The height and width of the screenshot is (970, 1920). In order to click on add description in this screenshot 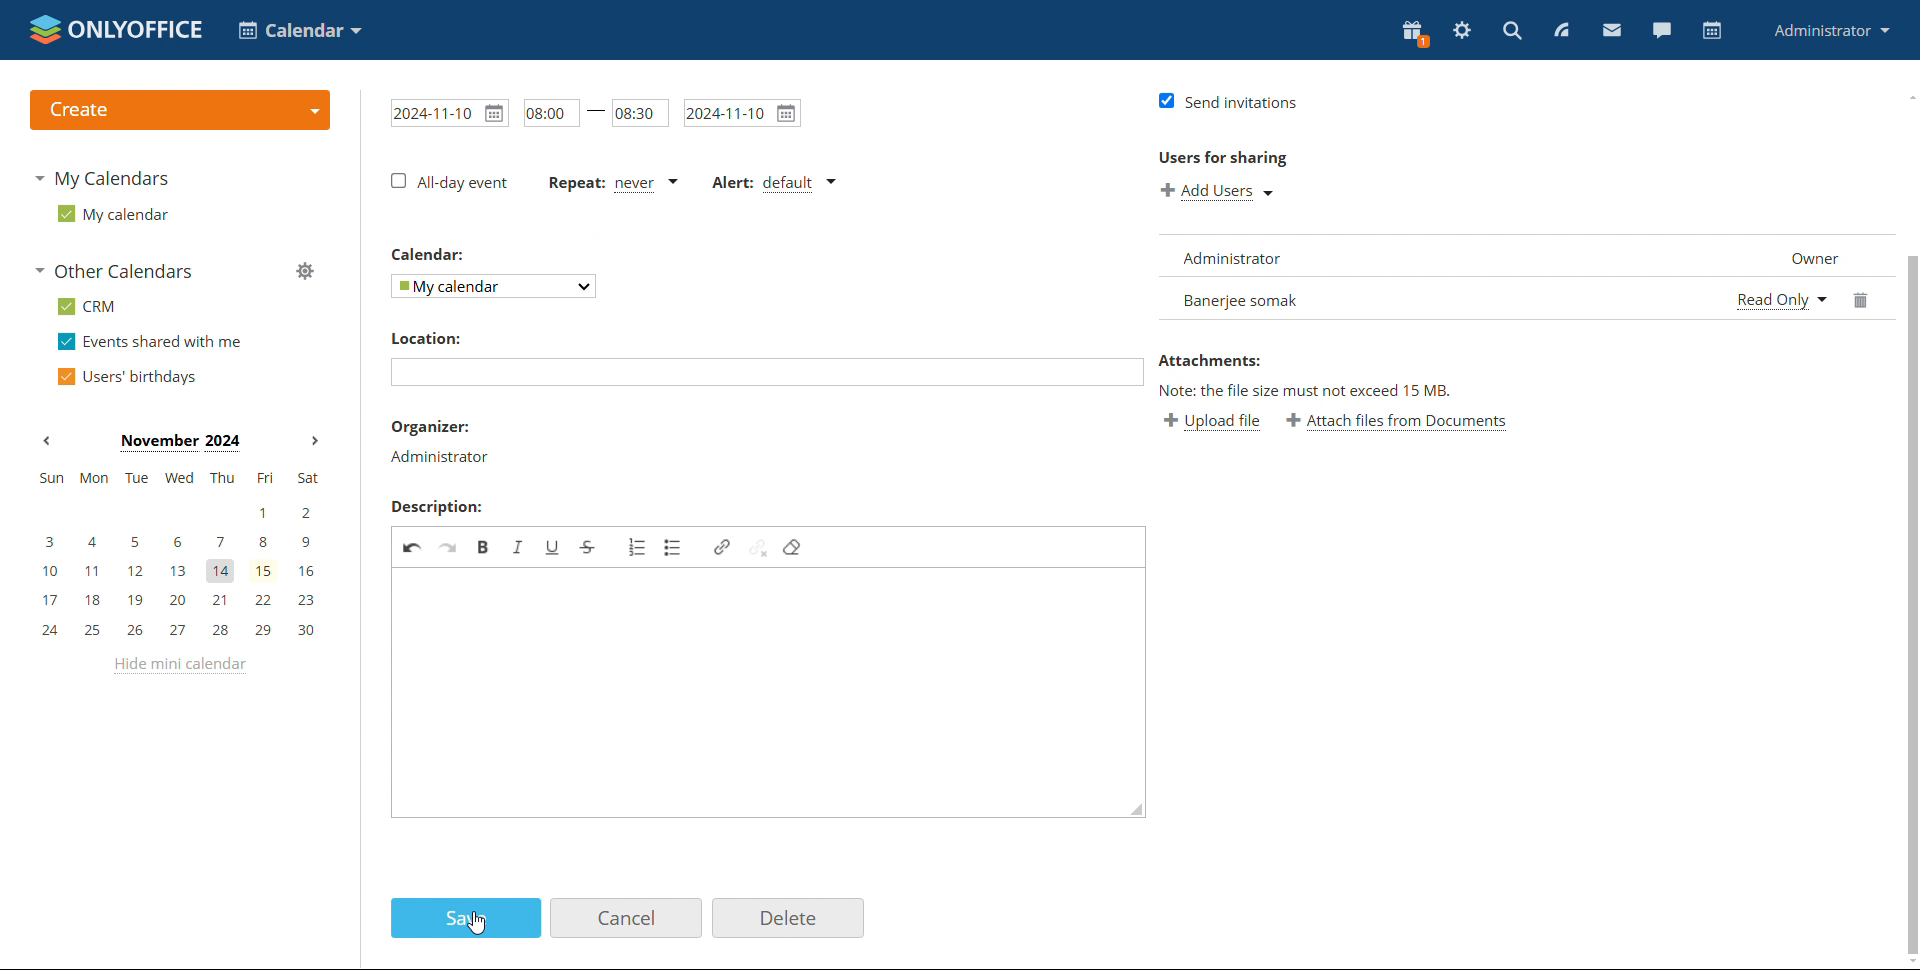, I will do `click(773, 708)`.